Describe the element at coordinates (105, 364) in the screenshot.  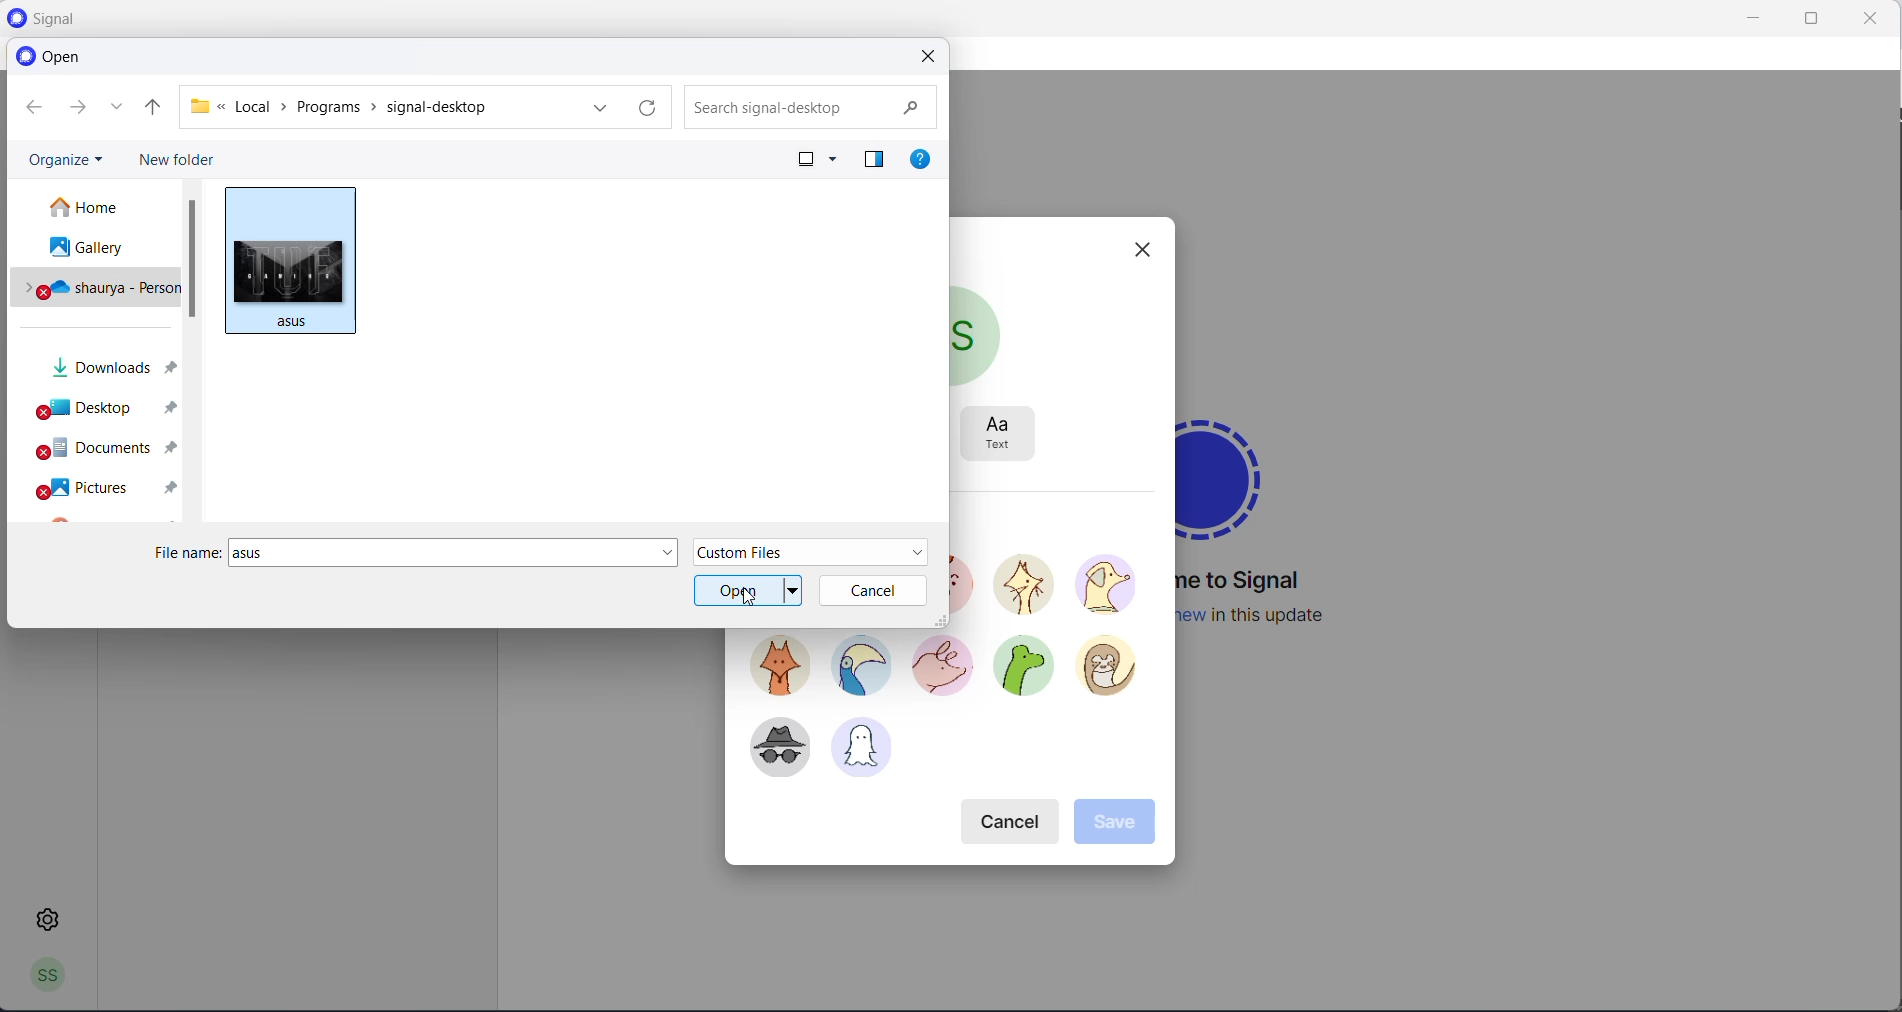
I see `downloads` at that location.